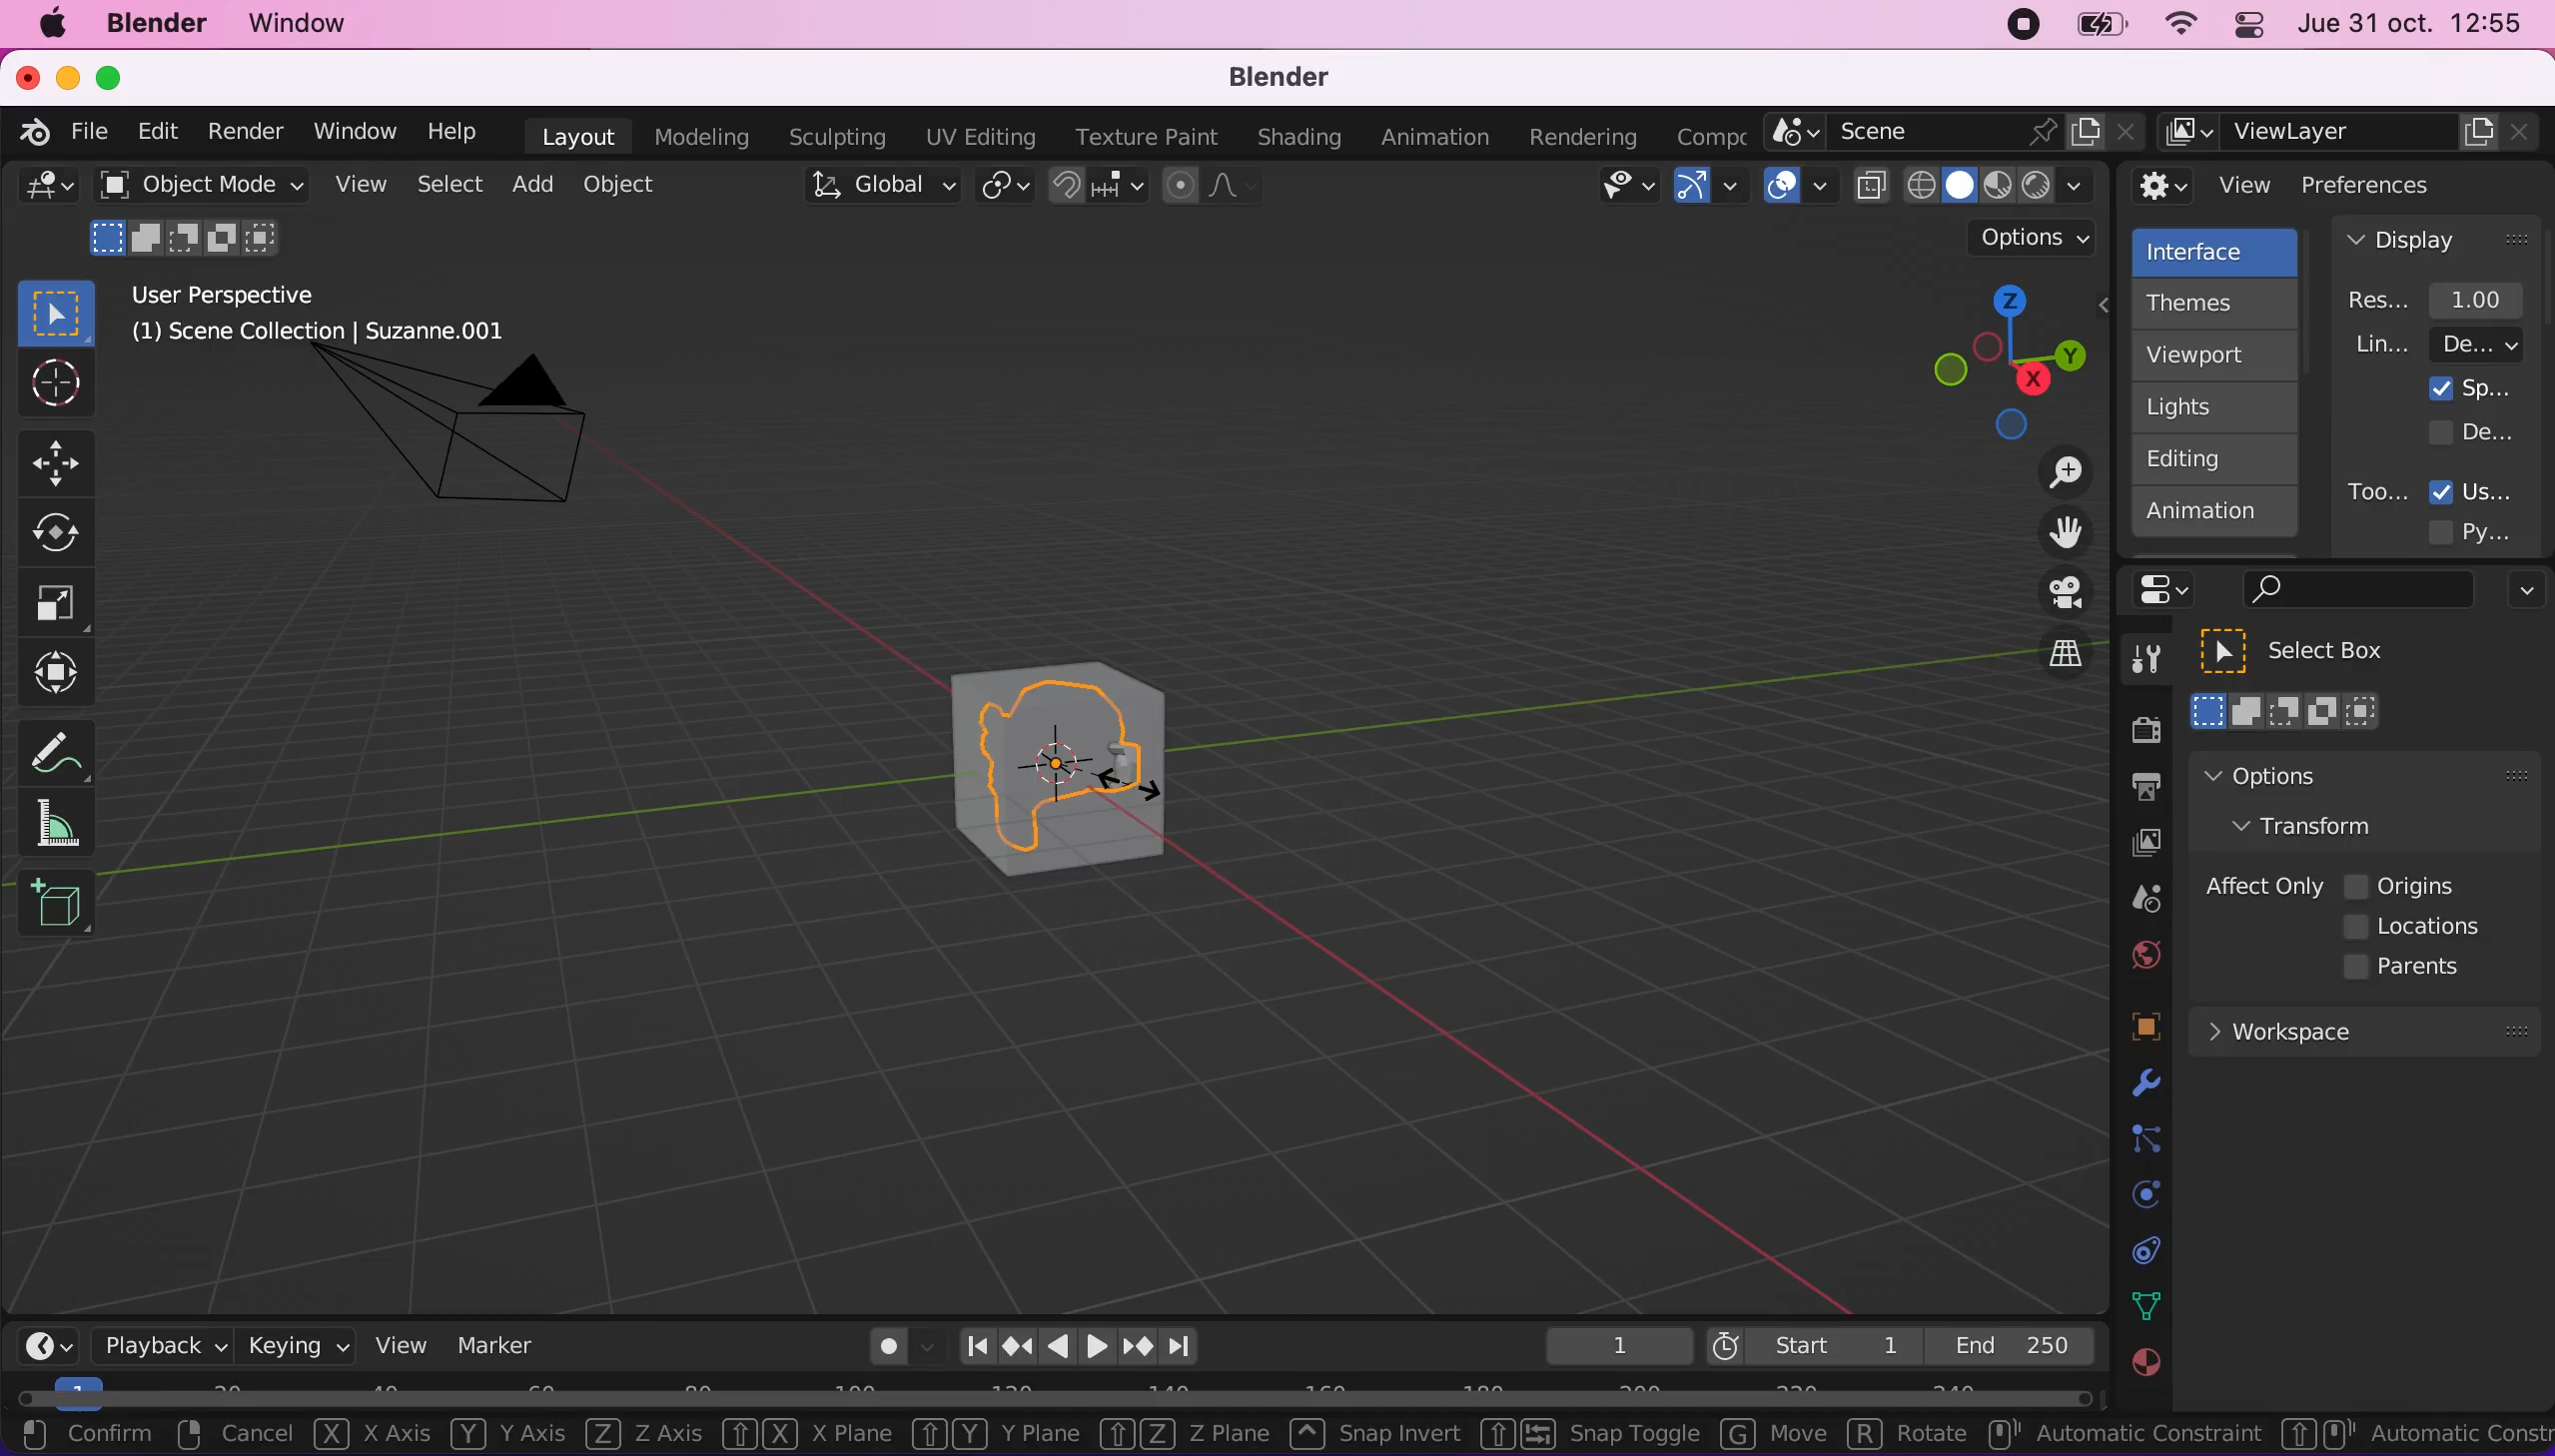  Describe the element at coordinates (2220, 355) in the screenshot. I see `viewport` at that location.